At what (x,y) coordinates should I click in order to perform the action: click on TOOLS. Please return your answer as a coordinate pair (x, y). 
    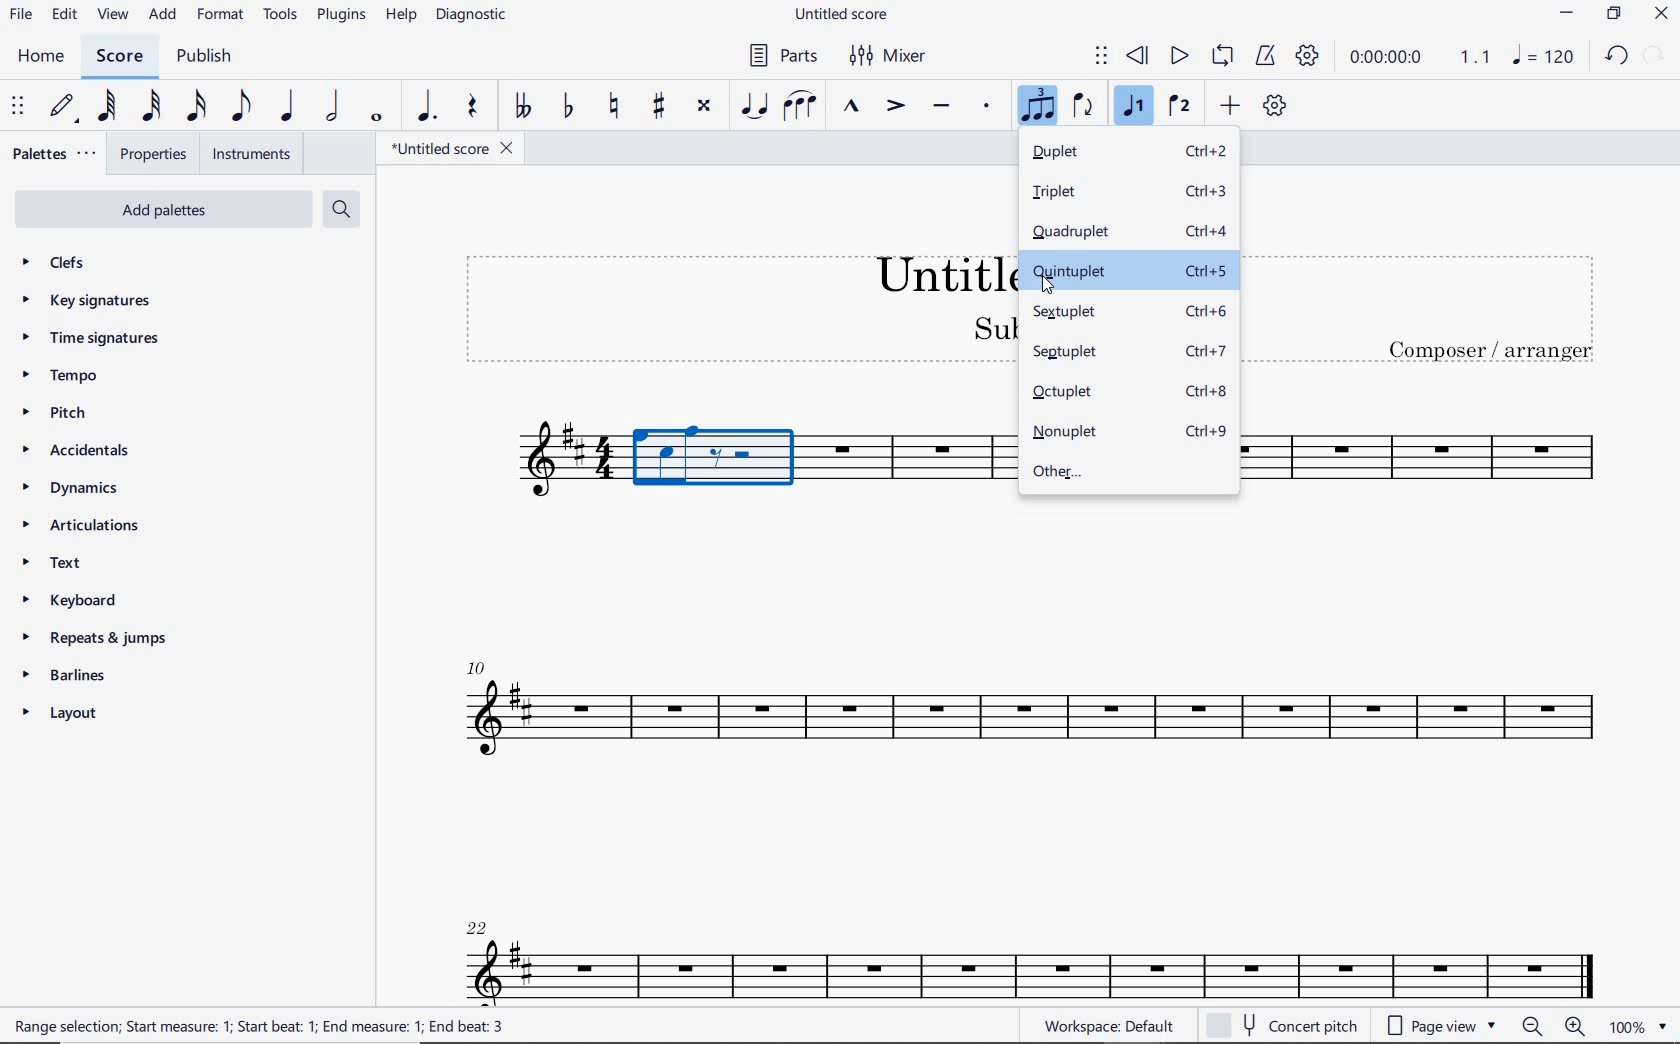
    Looking at the image, I should click on (280, 15).